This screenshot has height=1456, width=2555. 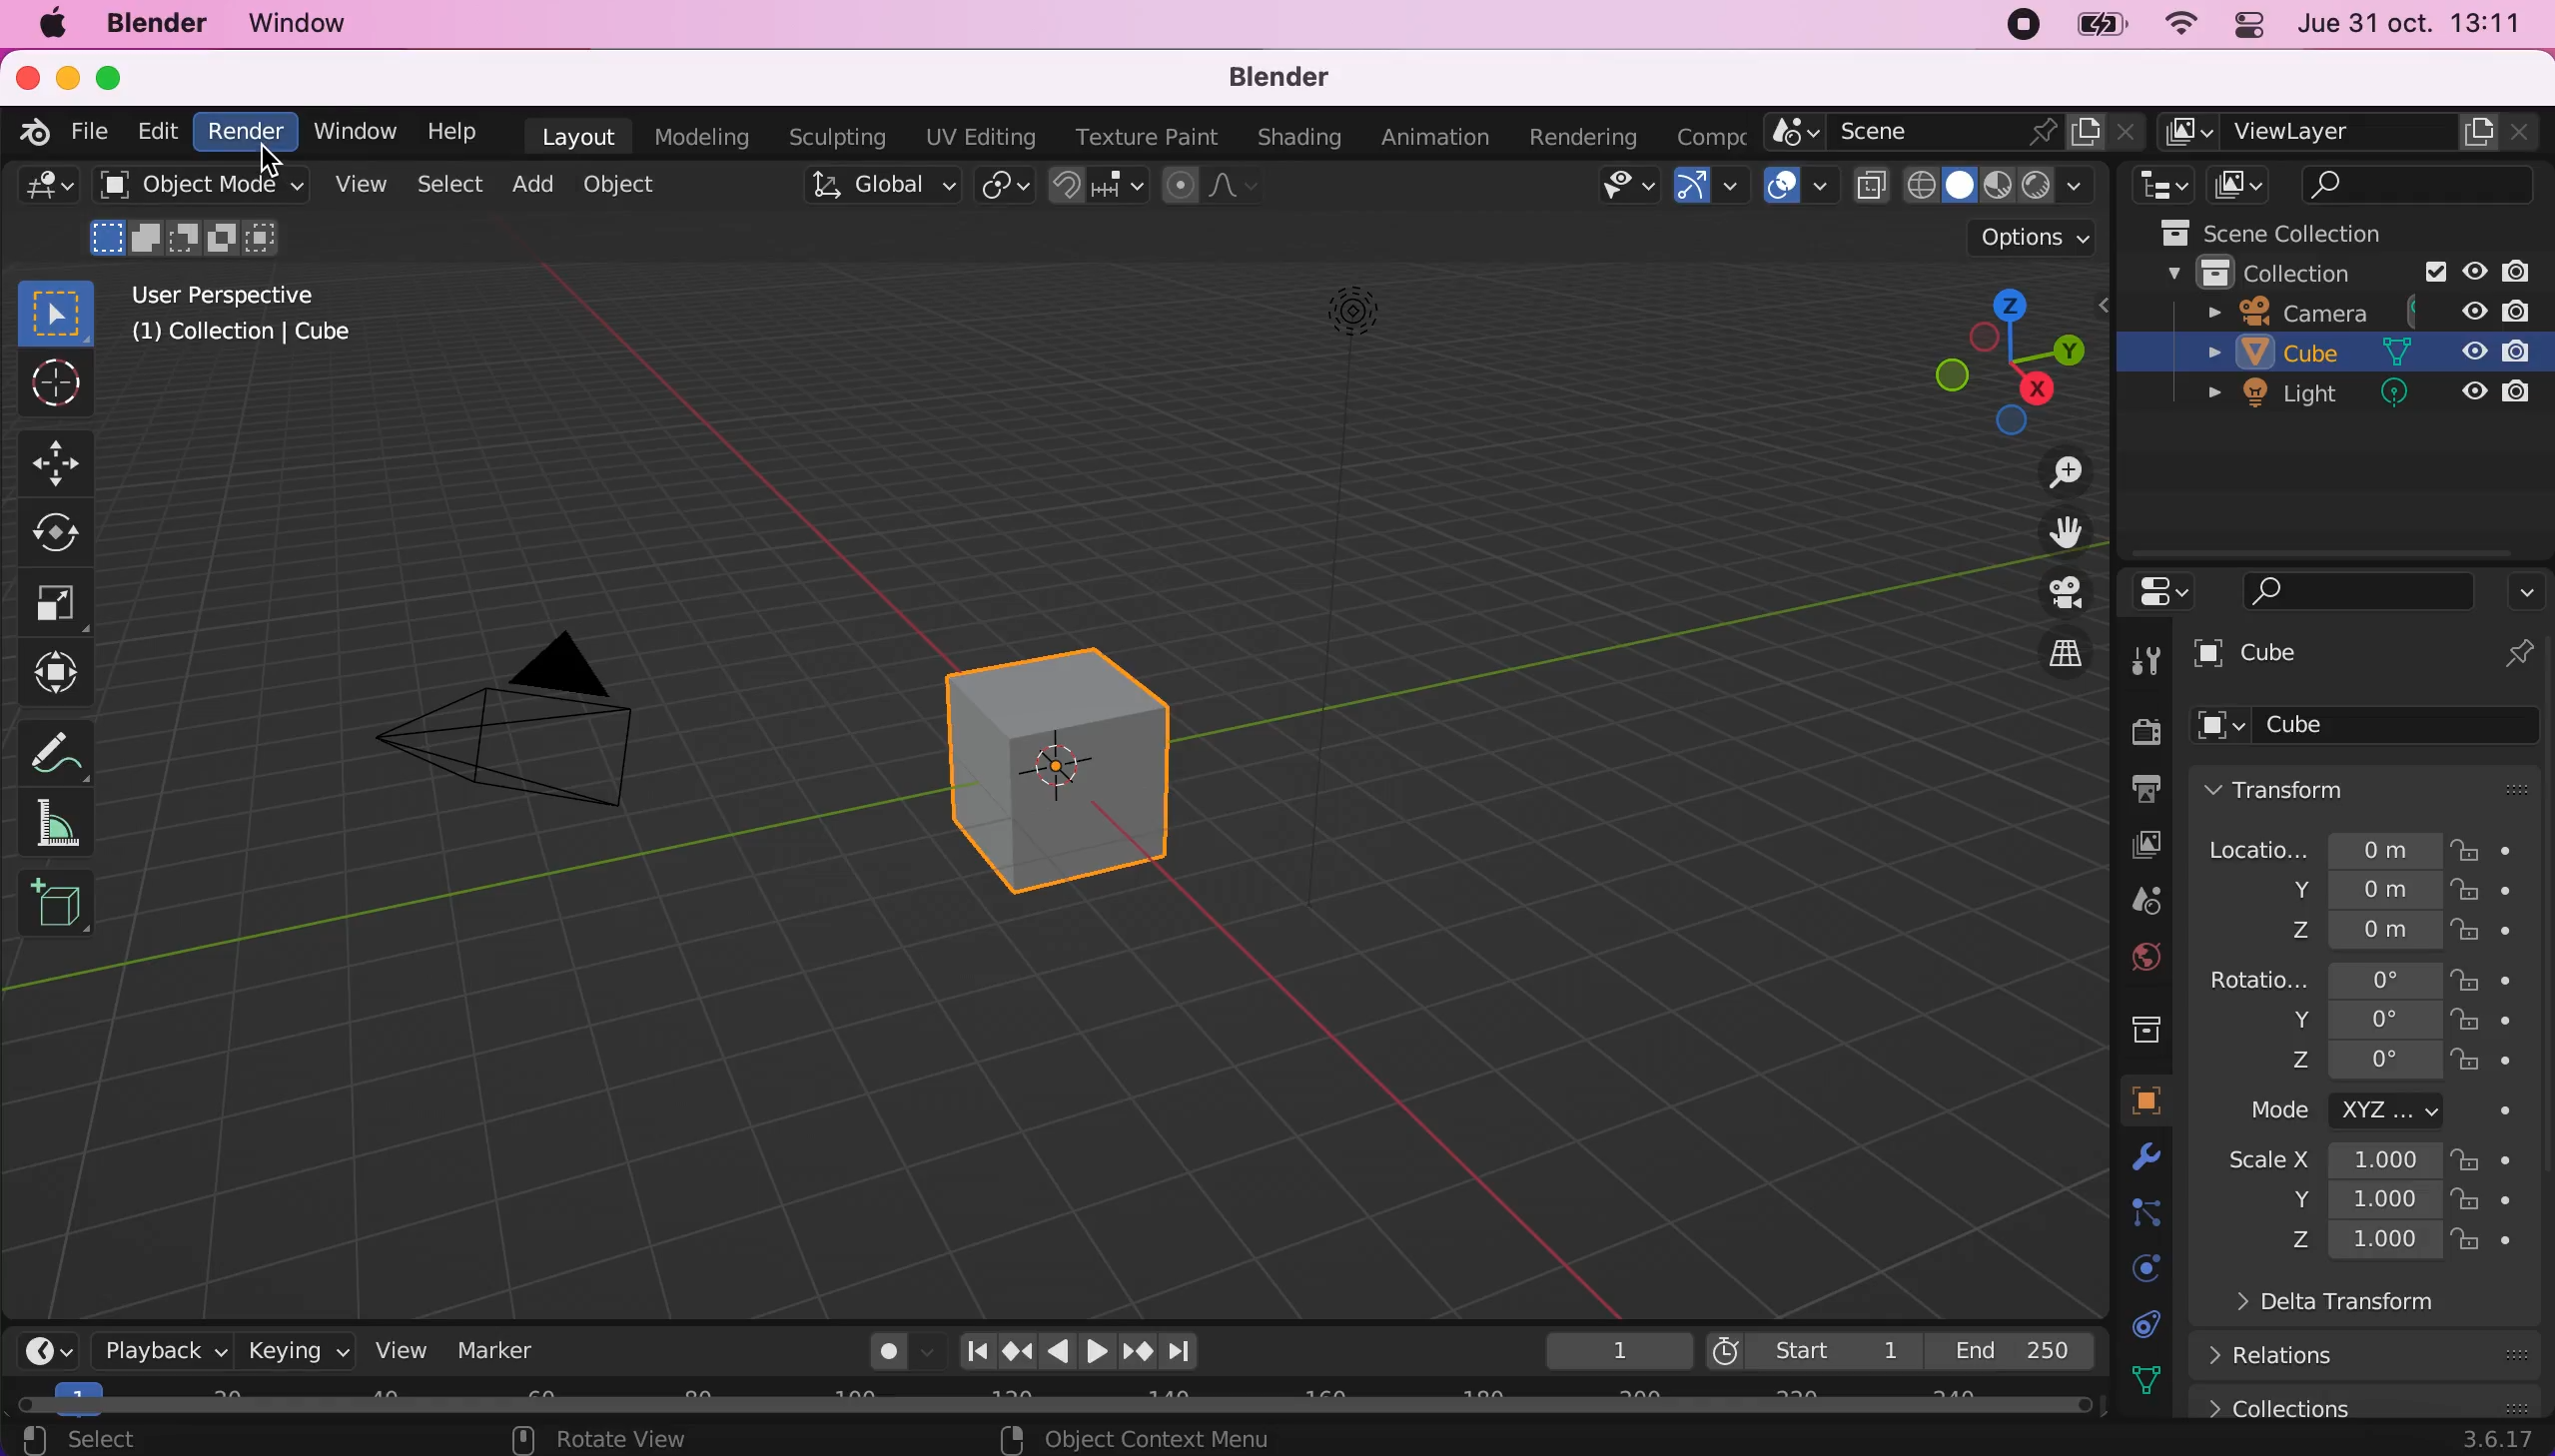 I want to click on jump to next keyframe, so click(x=1136, y=1350).